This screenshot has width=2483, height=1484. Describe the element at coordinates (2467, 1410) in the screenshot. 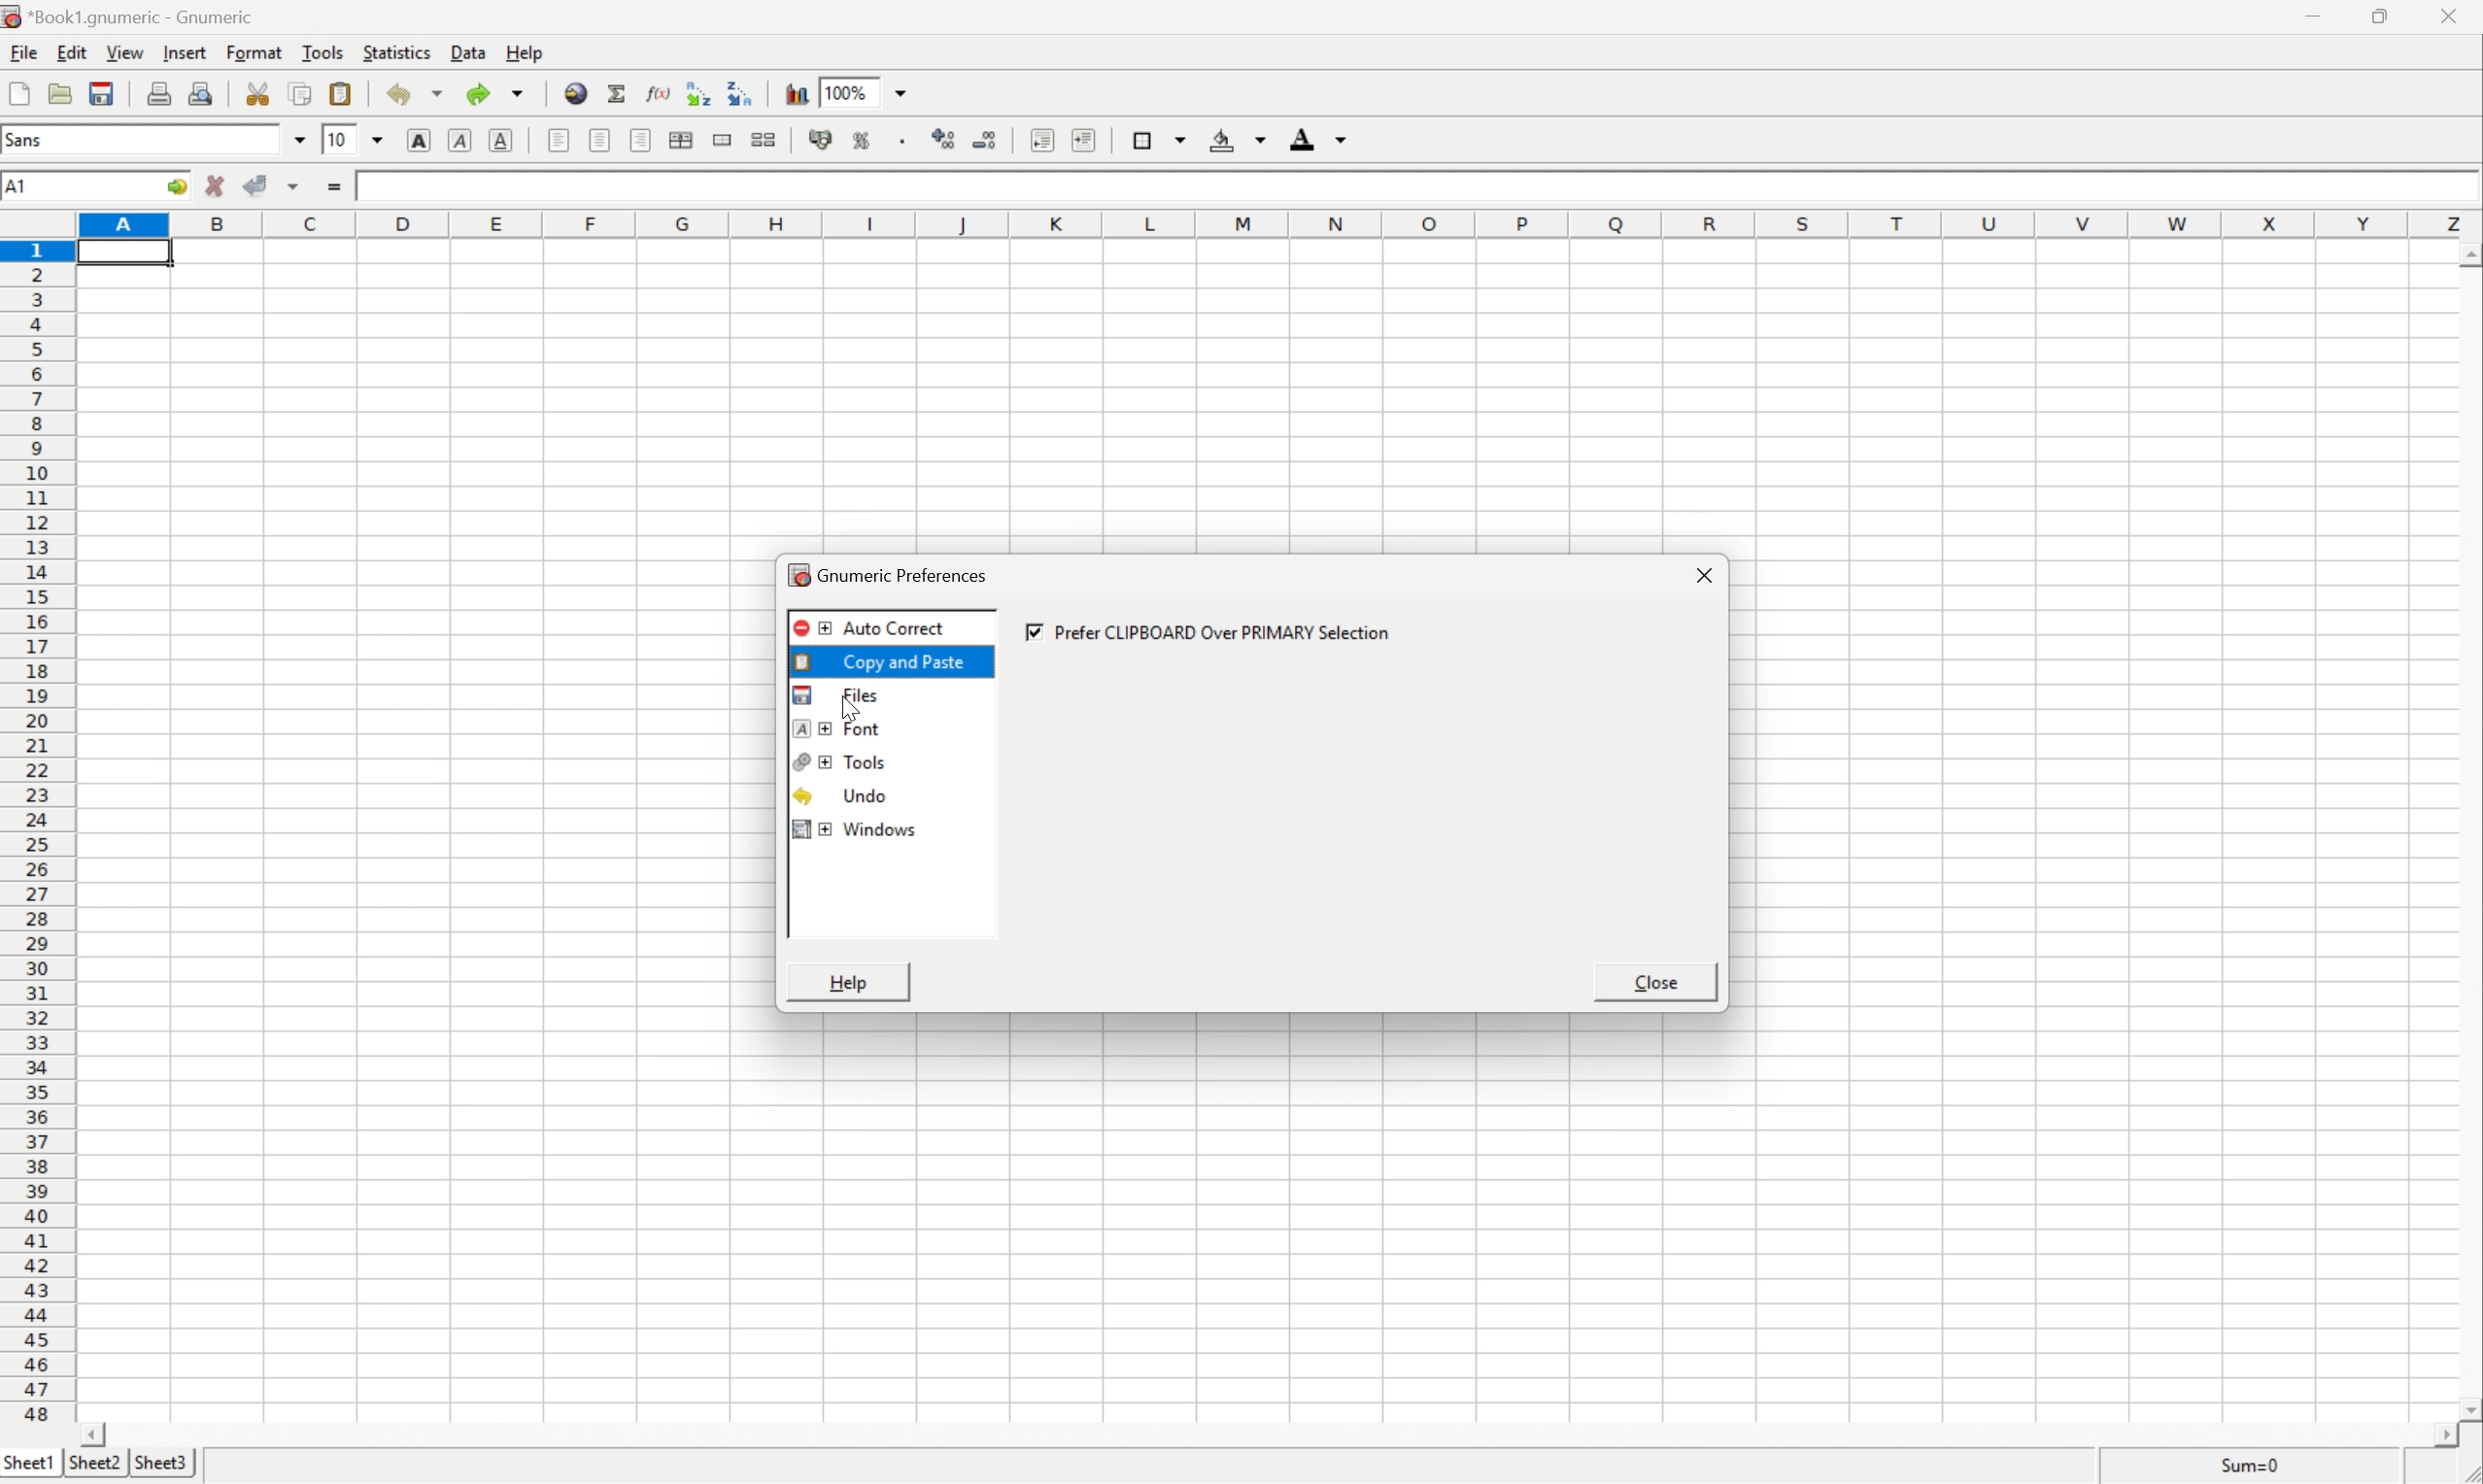

I see `scroll down` at that location.